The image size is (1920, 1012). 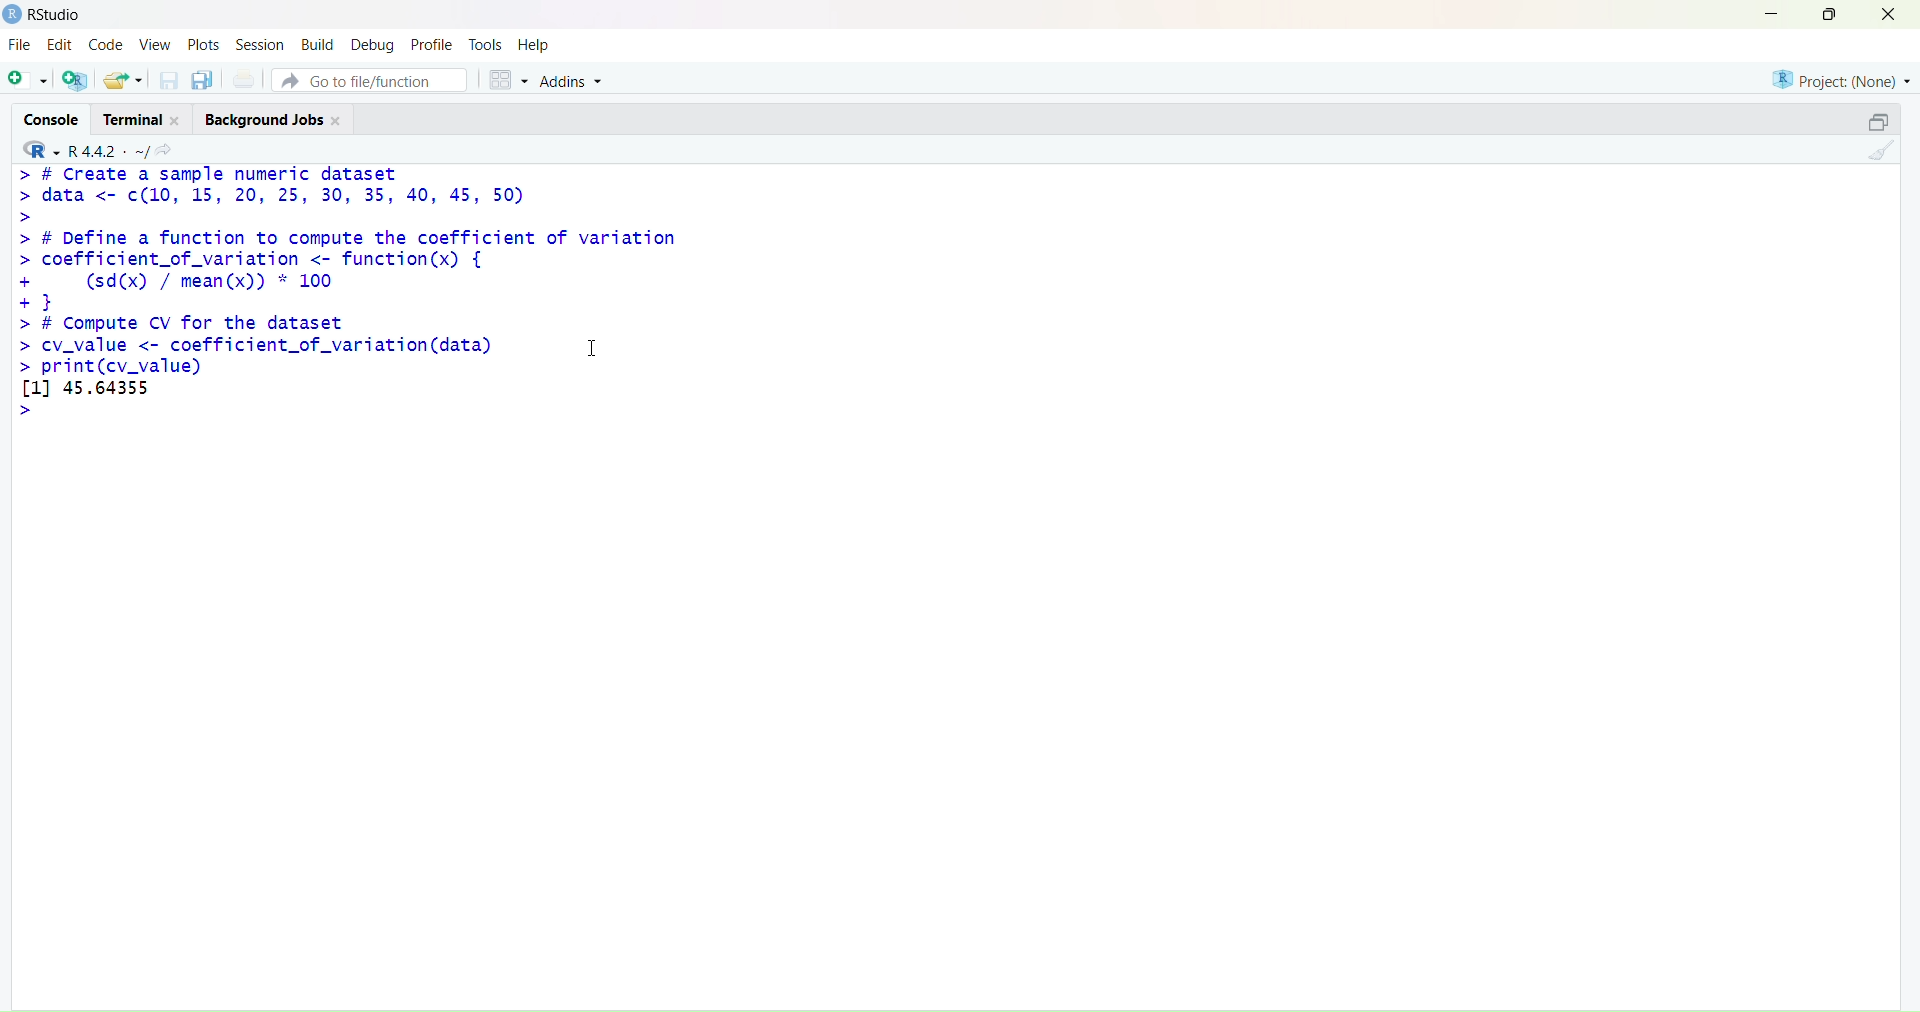 What do you see at coordinates (155, 44) in the screenshot?
I see `view` at bounding box center [155, 44].